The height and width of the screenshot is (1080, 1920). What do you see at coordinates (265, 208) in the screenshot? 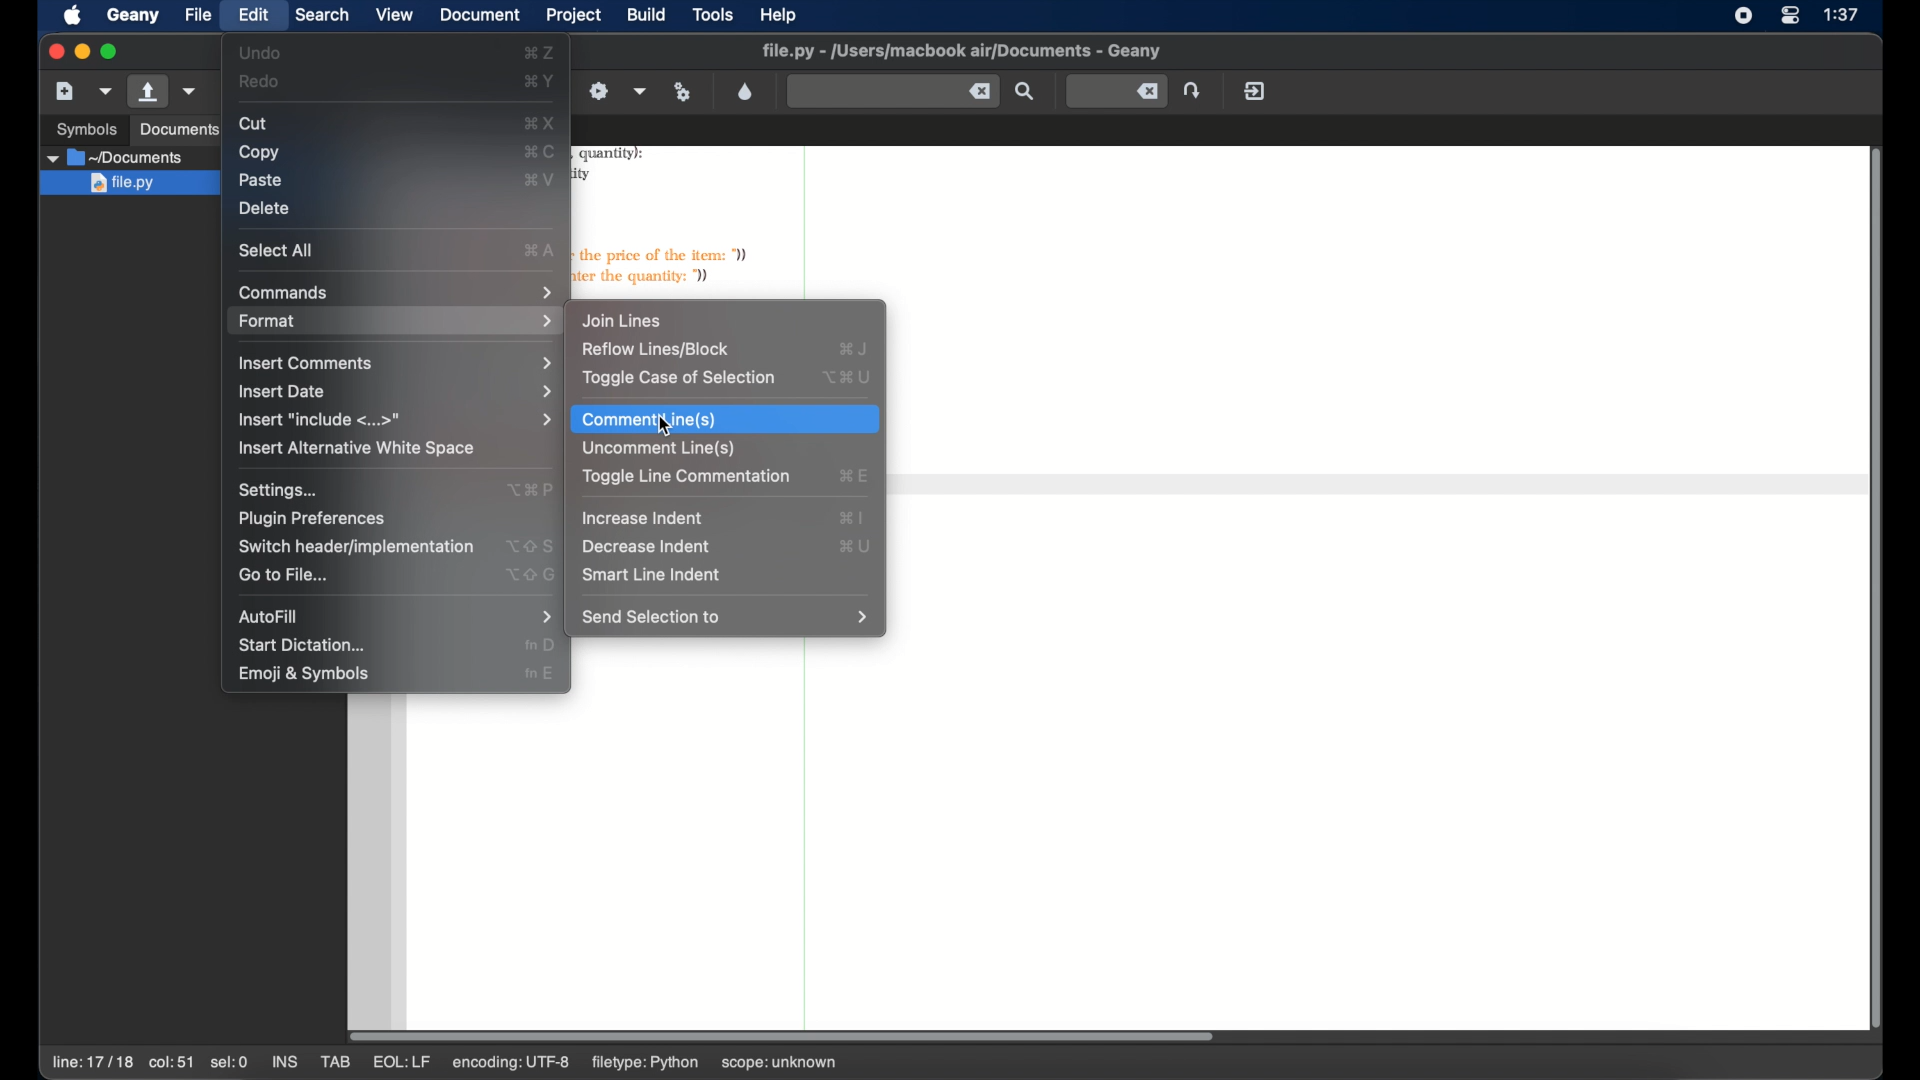
I see `delete` at bounding box center [265, 208].